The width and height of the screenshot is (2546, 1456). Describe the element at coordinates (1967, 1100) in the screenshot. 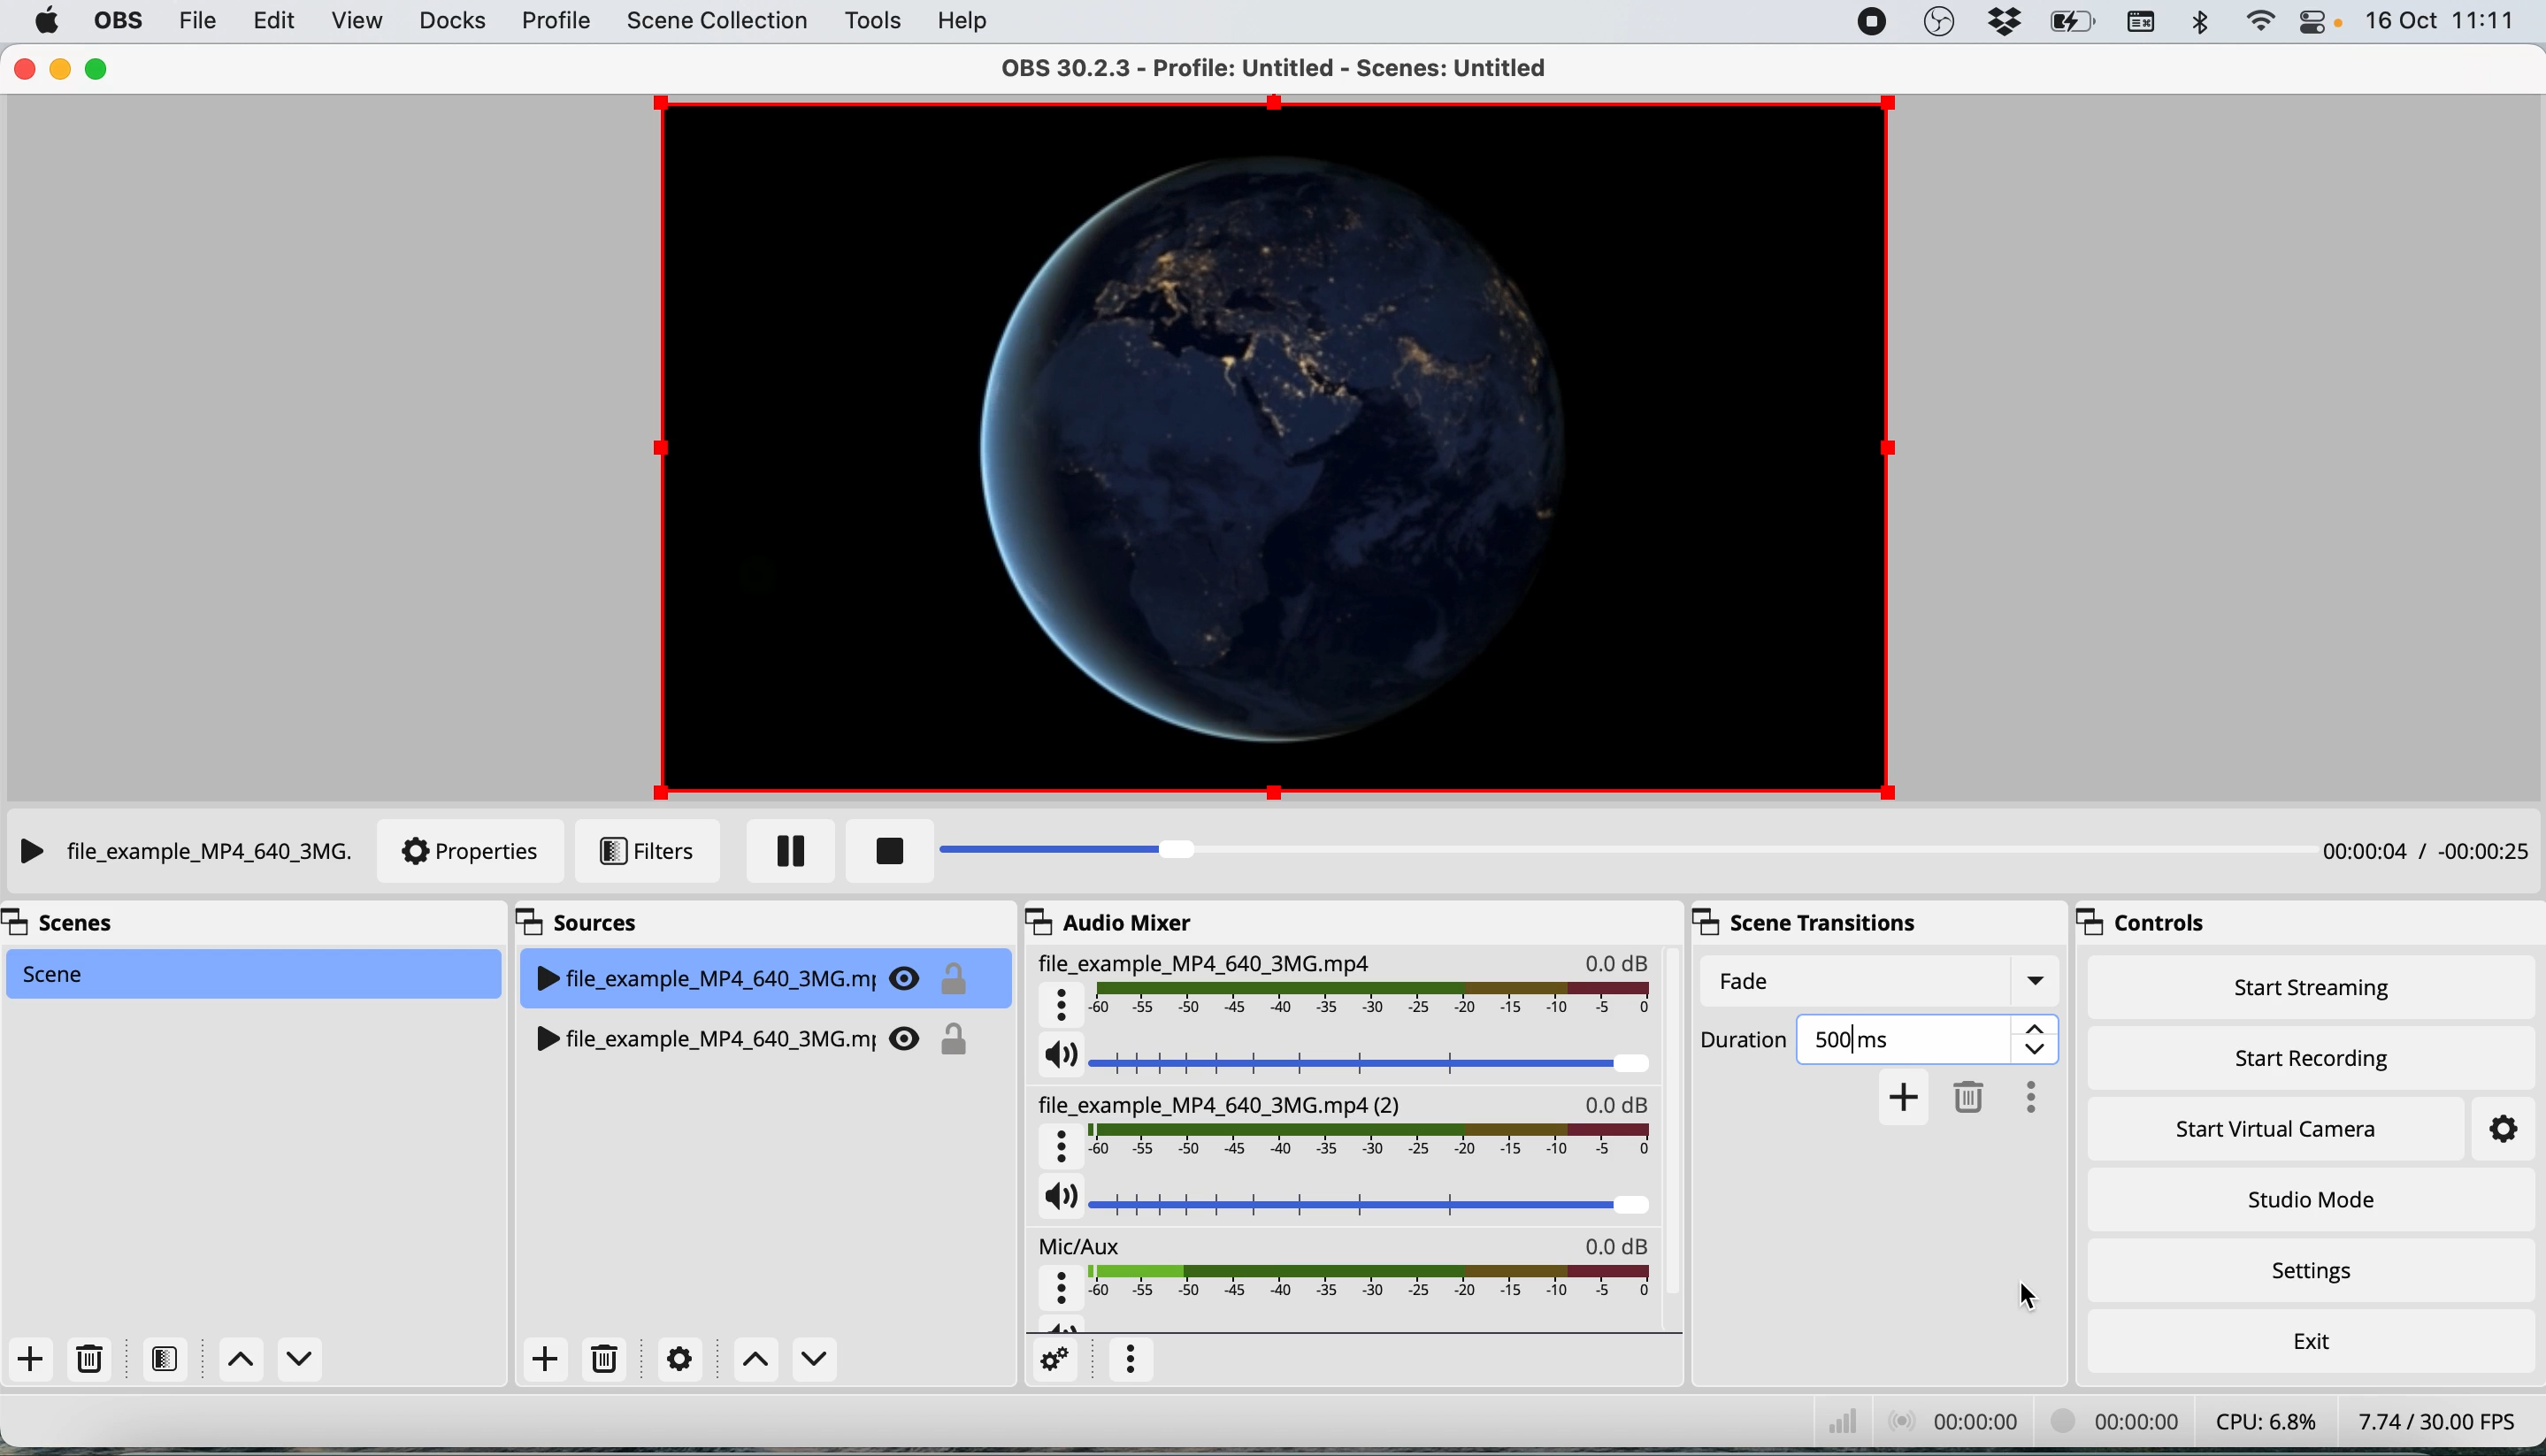

I see `delete transition` at that location.